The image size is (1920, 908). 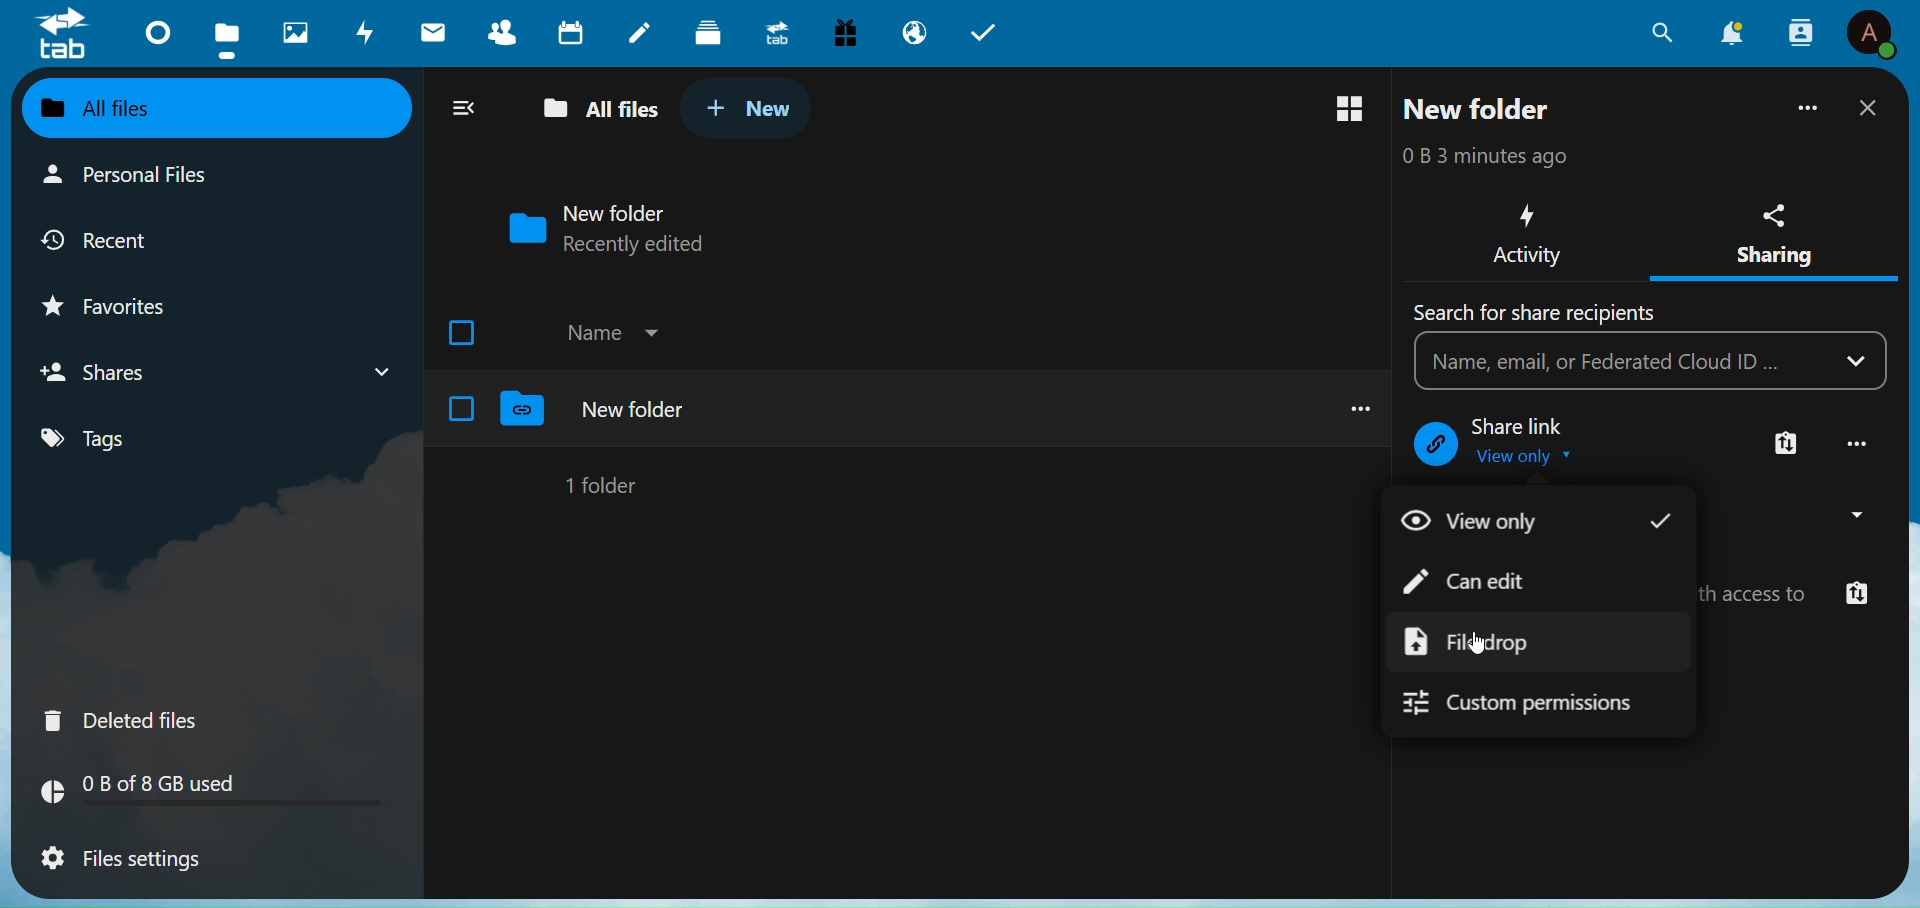 I want to click on Time, so click(x=1511, y=156).